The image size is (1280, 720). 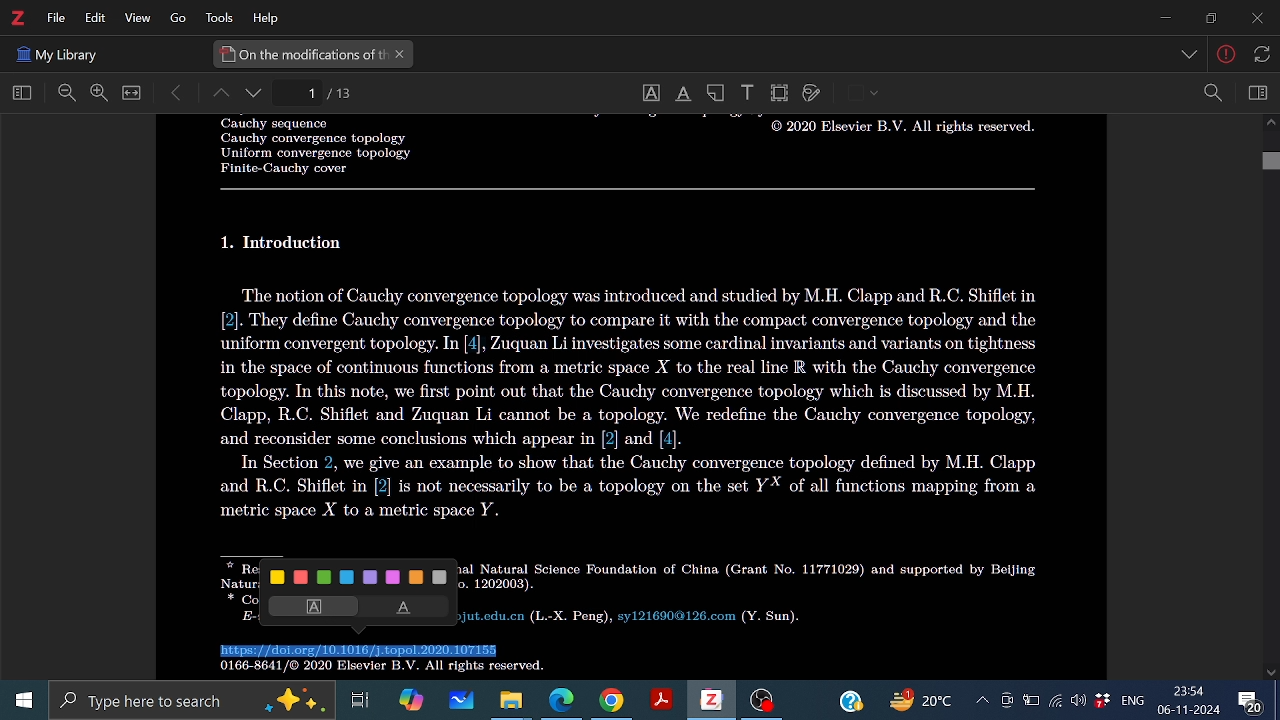 What do you see at coordinates (1190, 701) in the screenshot?
I see `Time and date` at bounding box center [1190, 701].